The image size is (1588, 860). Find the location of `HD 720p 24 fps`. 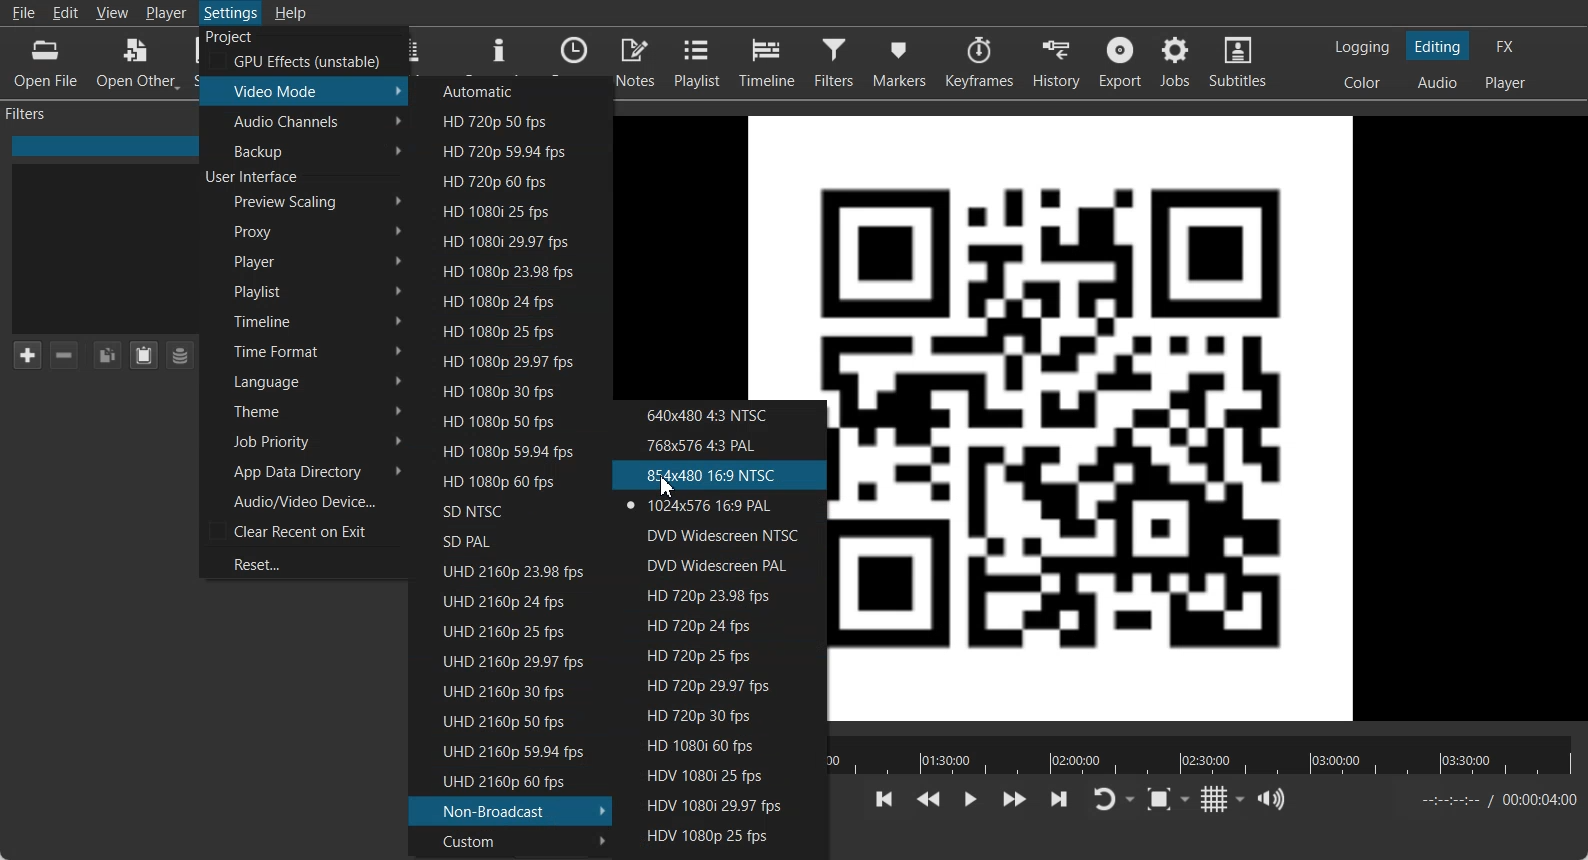

HD 720p 24 fps is located at coordinates (726, 625).